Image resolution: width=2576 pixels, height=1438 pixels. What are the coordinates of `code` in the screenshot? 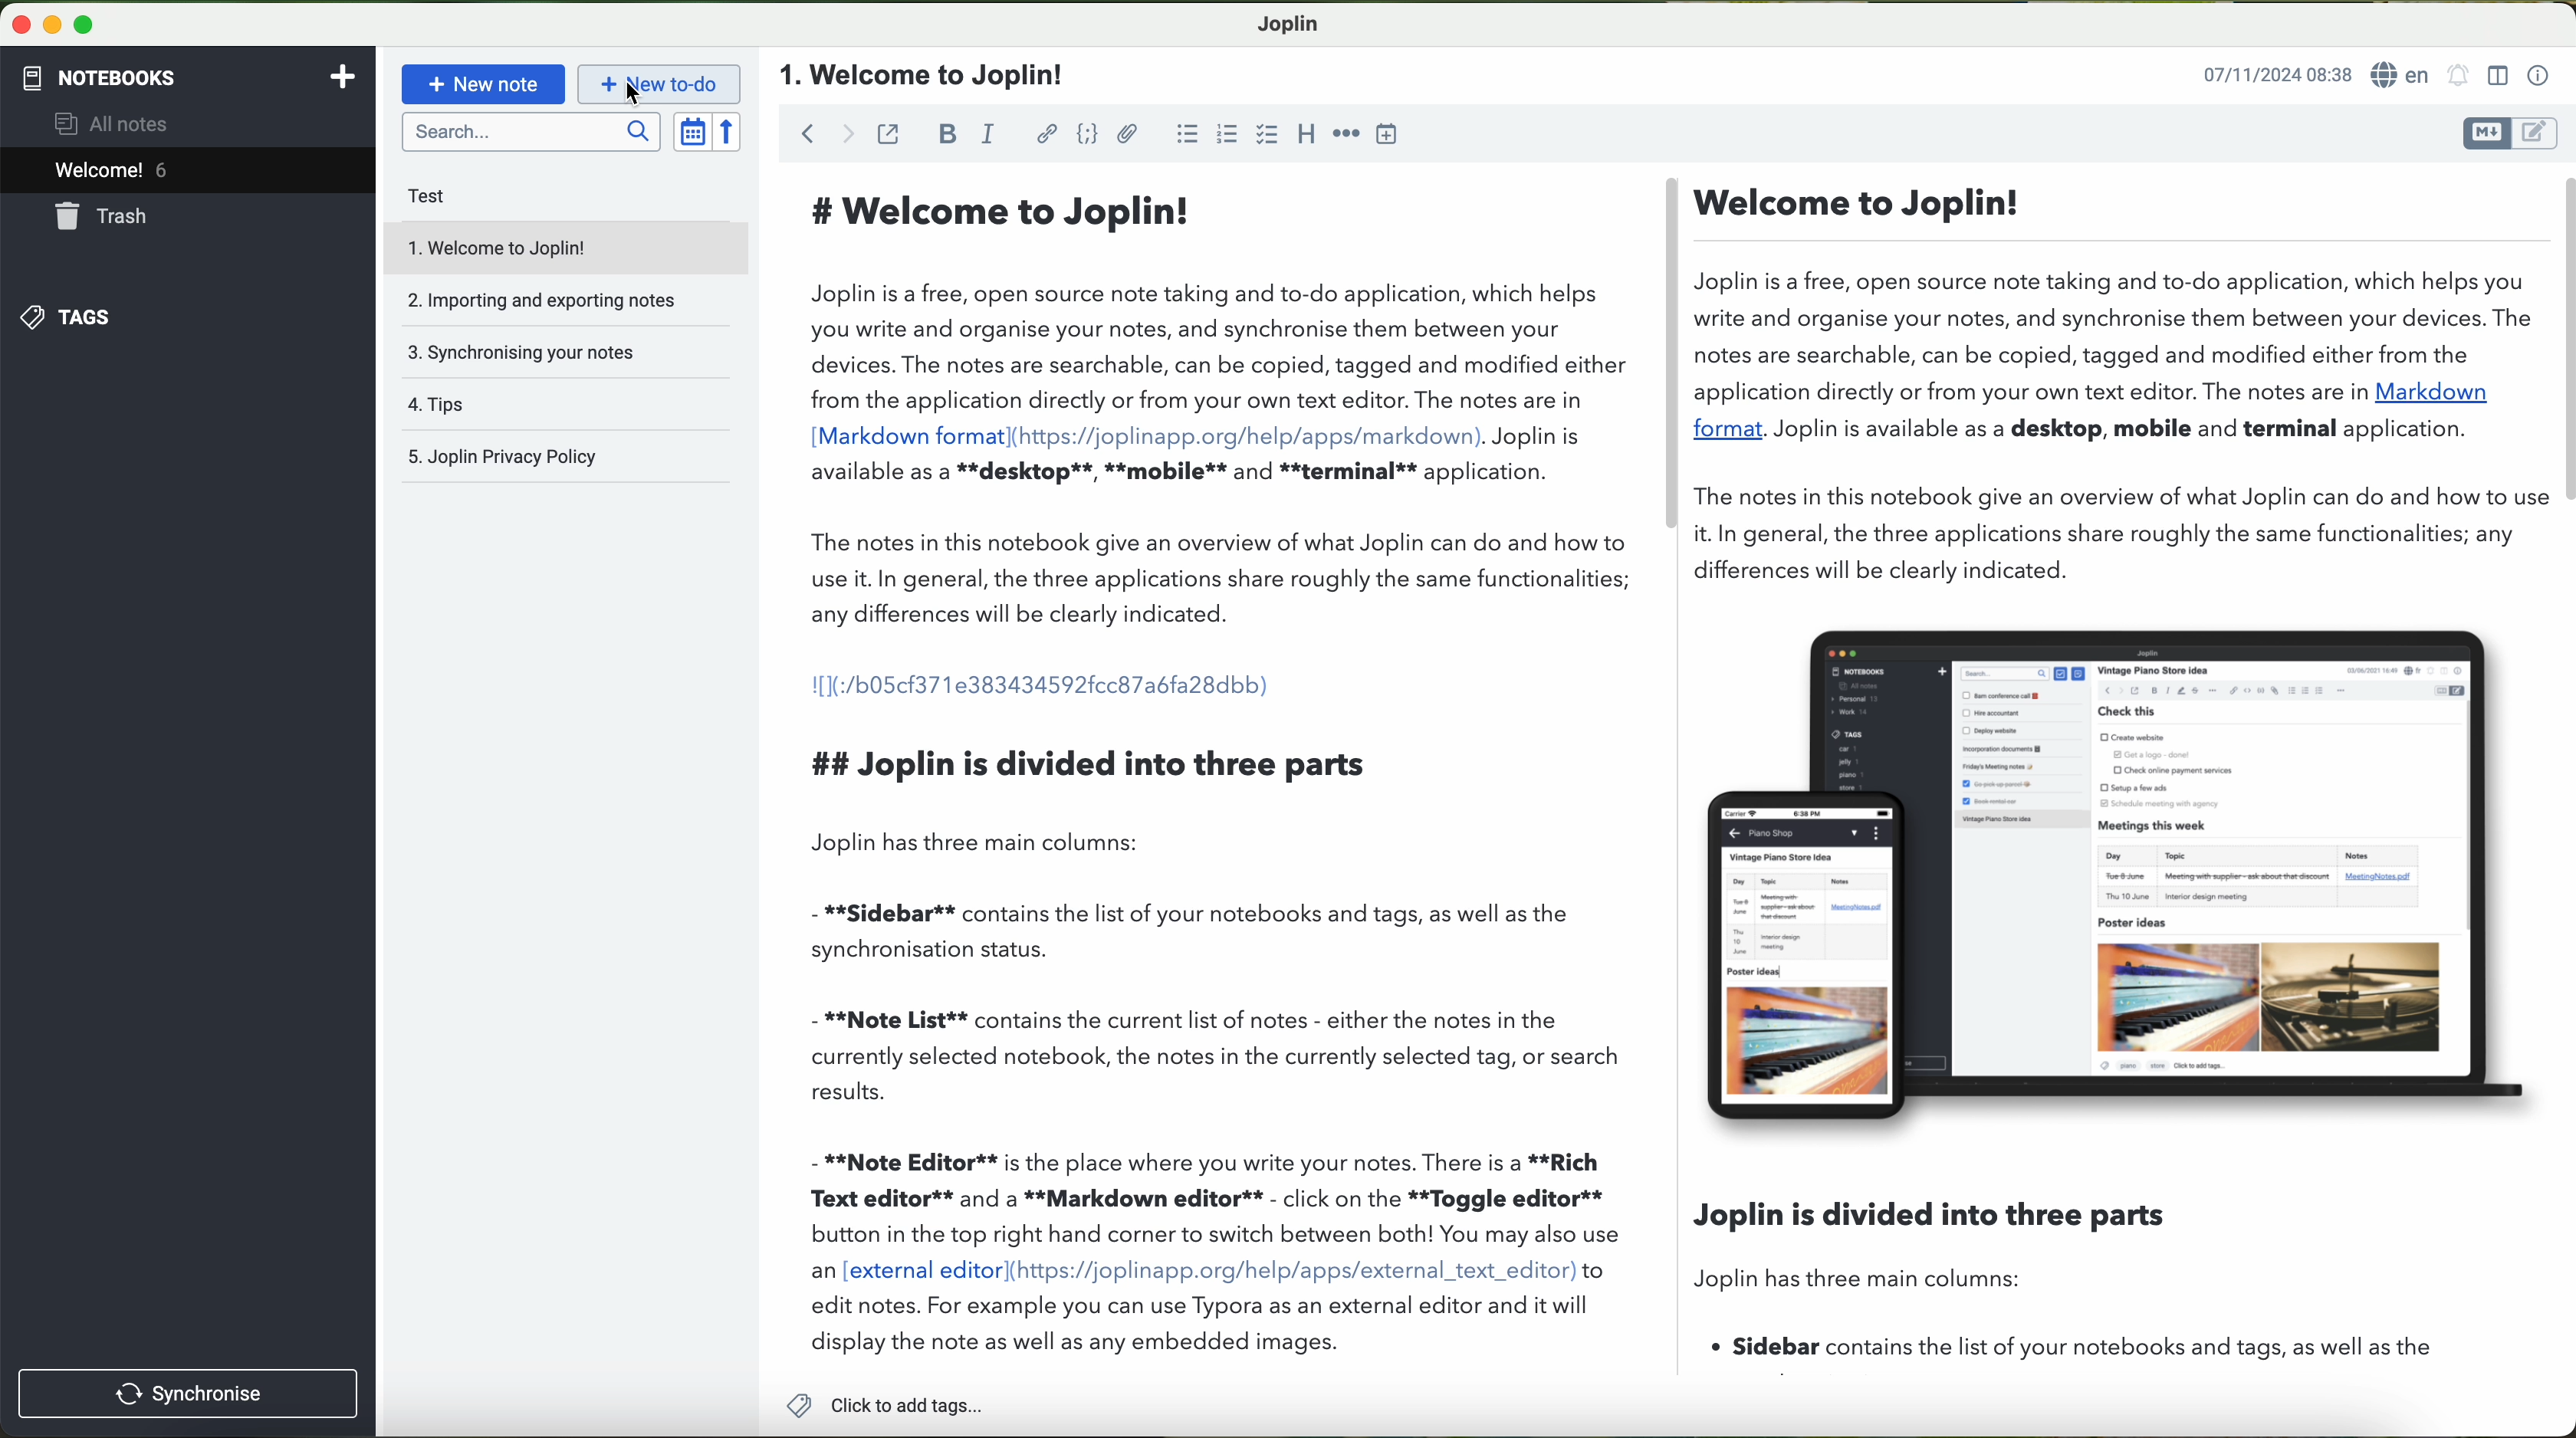 It's located at (1088, 133).